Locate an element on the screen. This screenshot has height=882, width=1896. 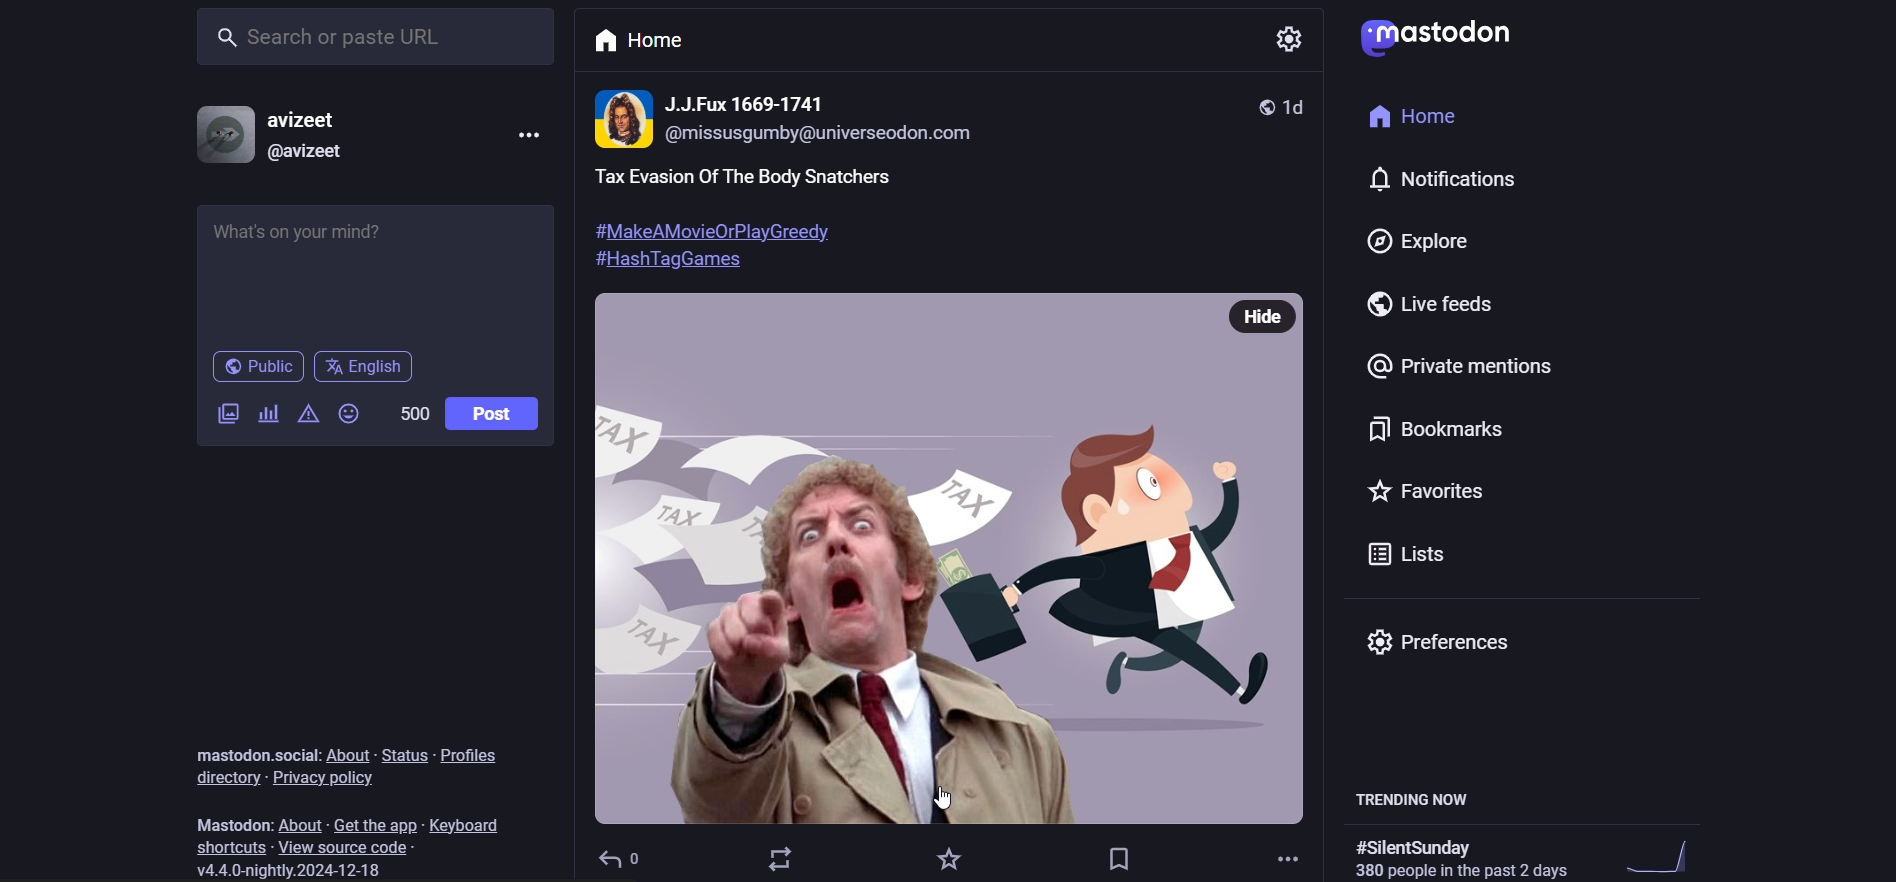
avizeet is located at coordinates (306, 123).